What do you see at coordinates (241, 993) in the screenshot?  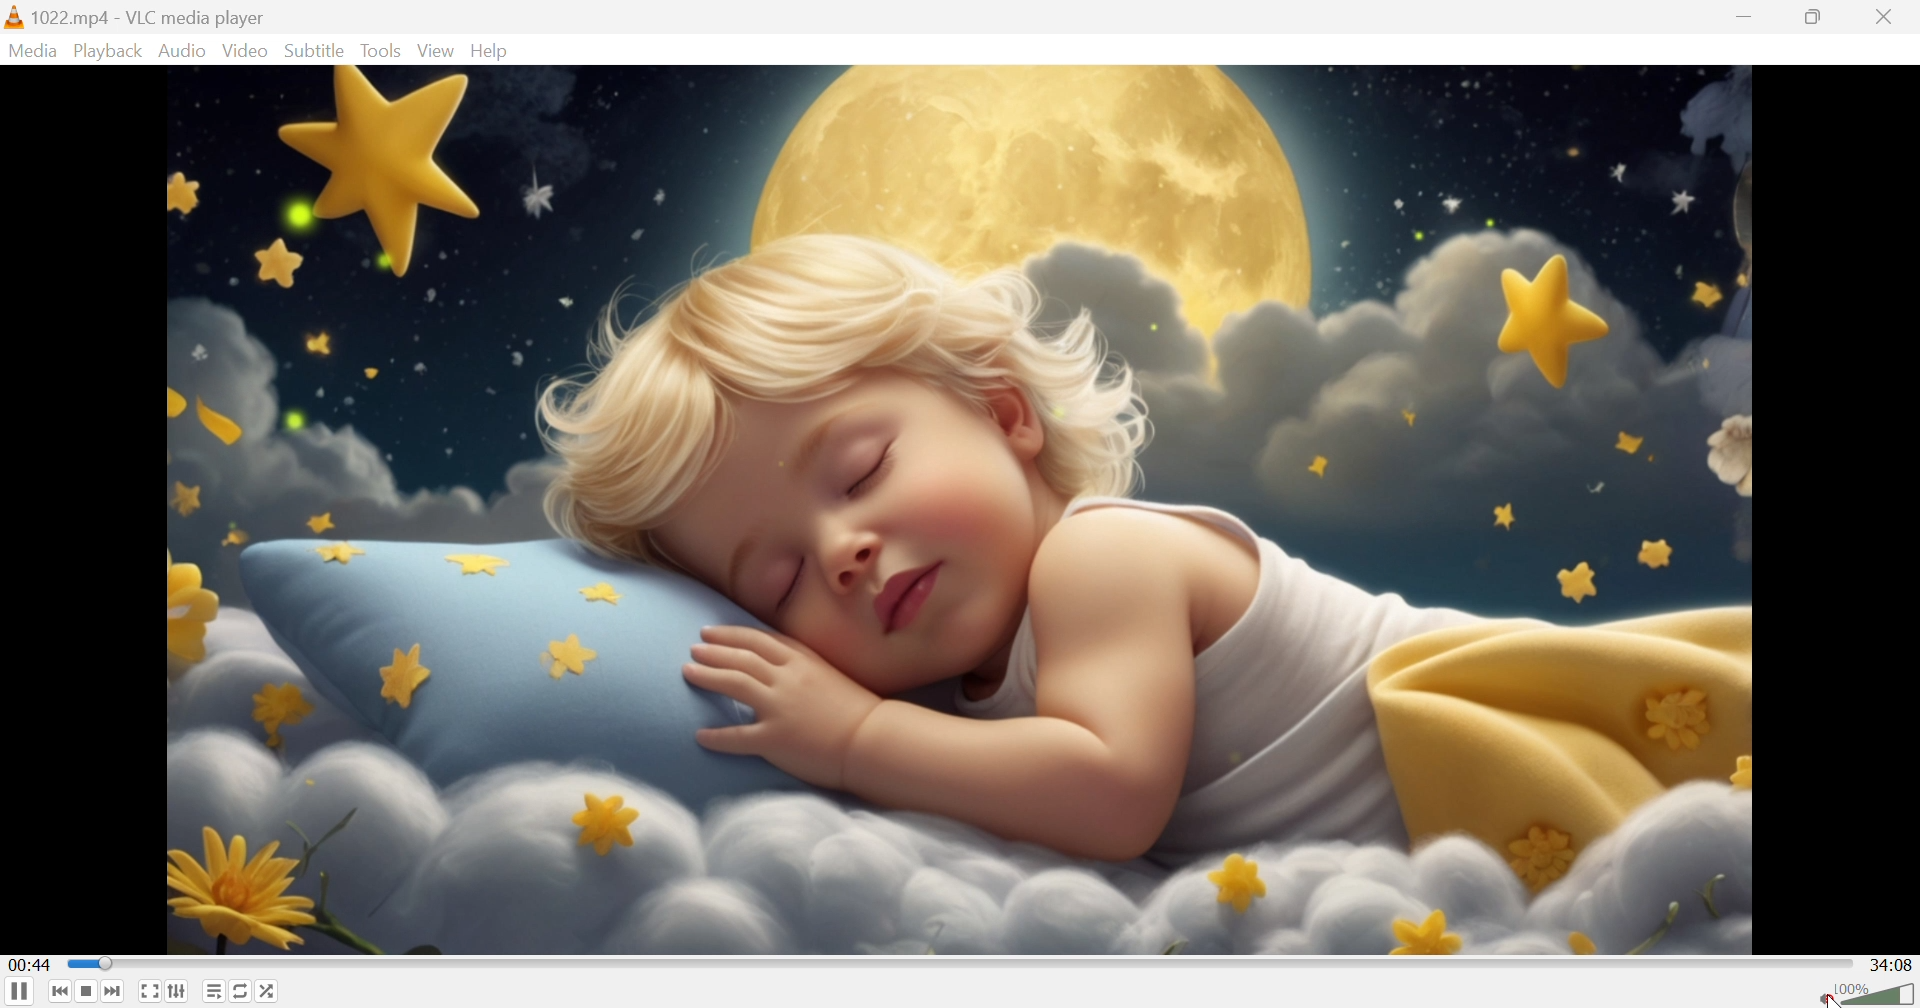 I see `Click to toggle between loop all, loop one and no loop` at bounding box center [241, 993].